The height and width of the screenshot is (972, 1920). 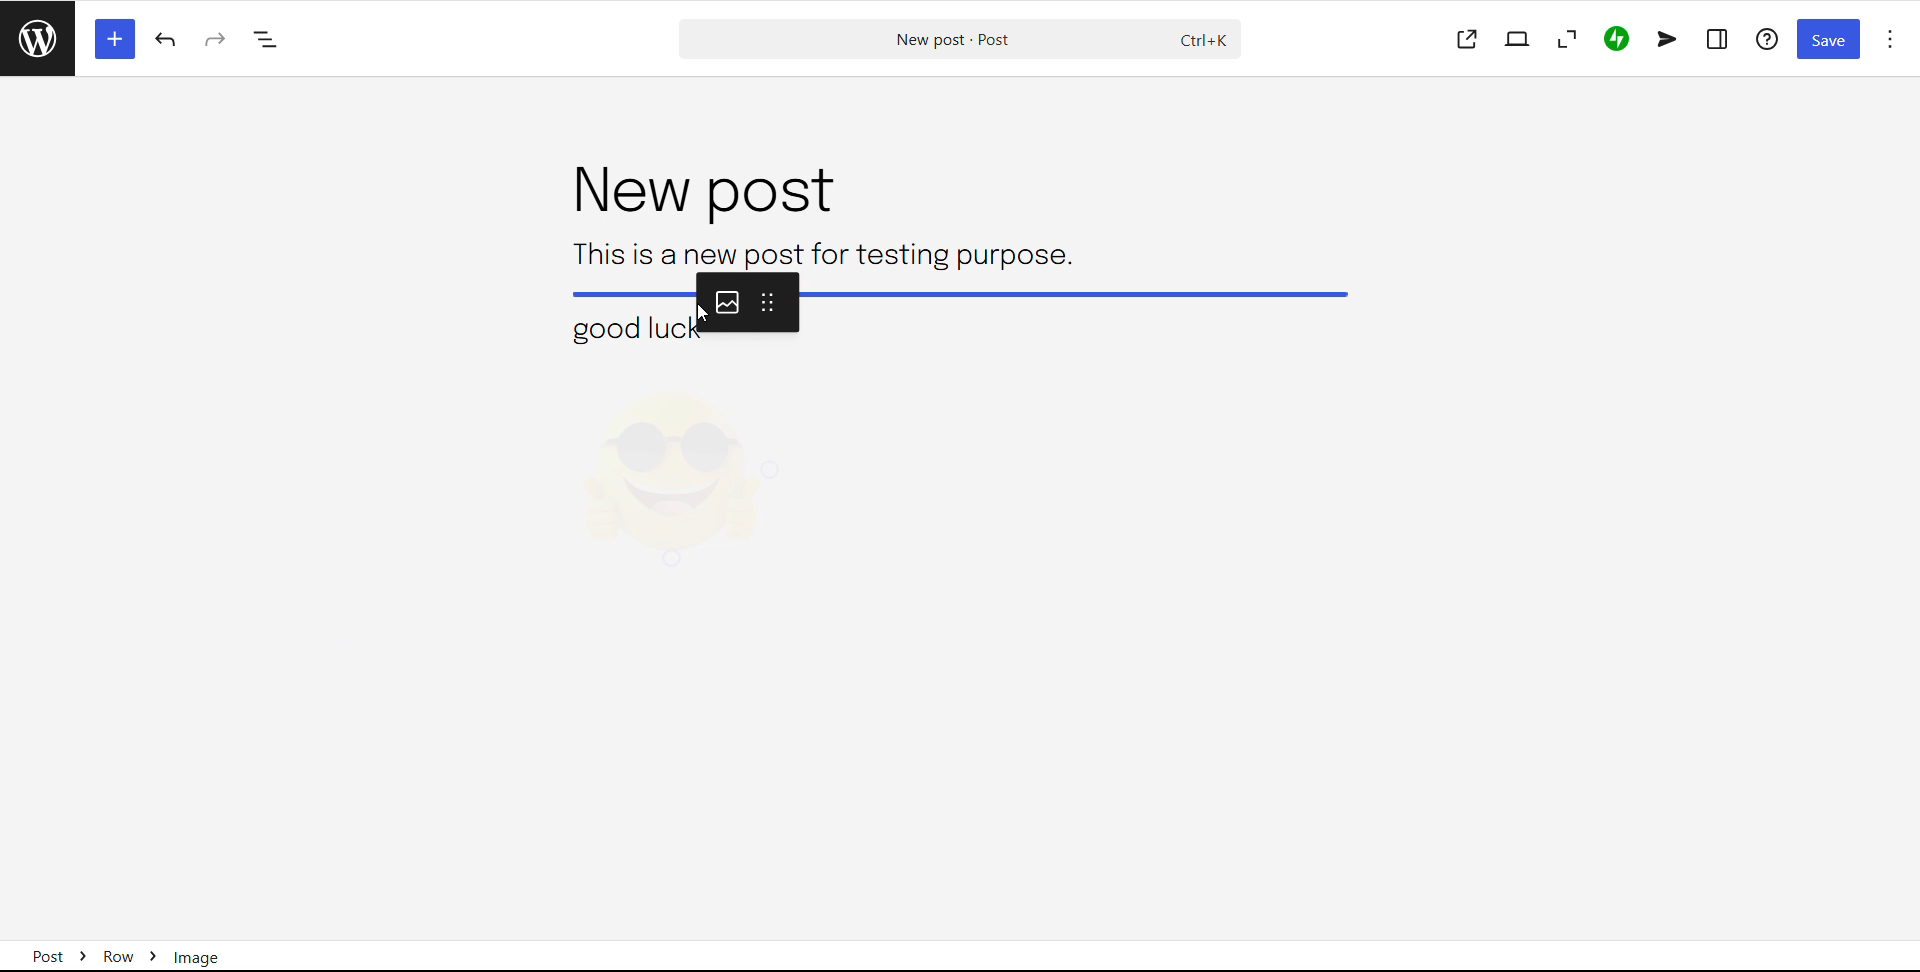 I want to click on save, so click(x=1828, y=40).